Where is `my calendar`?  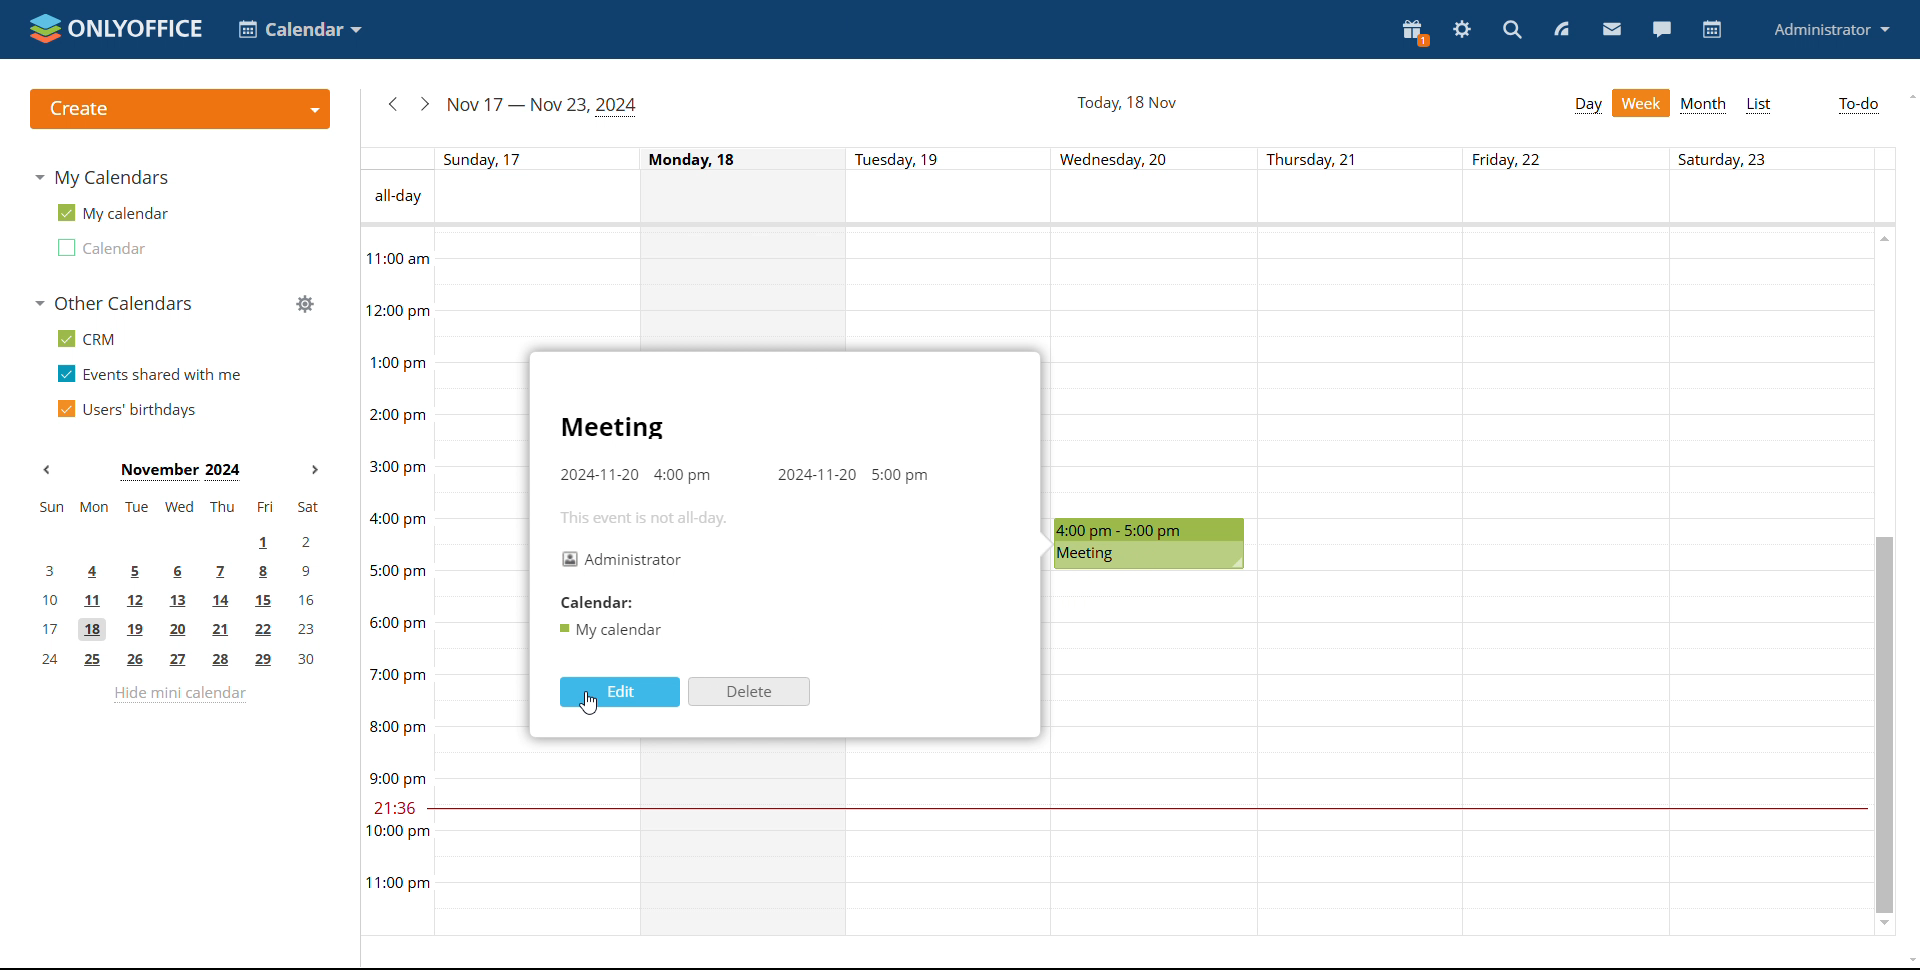
my calendar is located at coordinates (111, 213).